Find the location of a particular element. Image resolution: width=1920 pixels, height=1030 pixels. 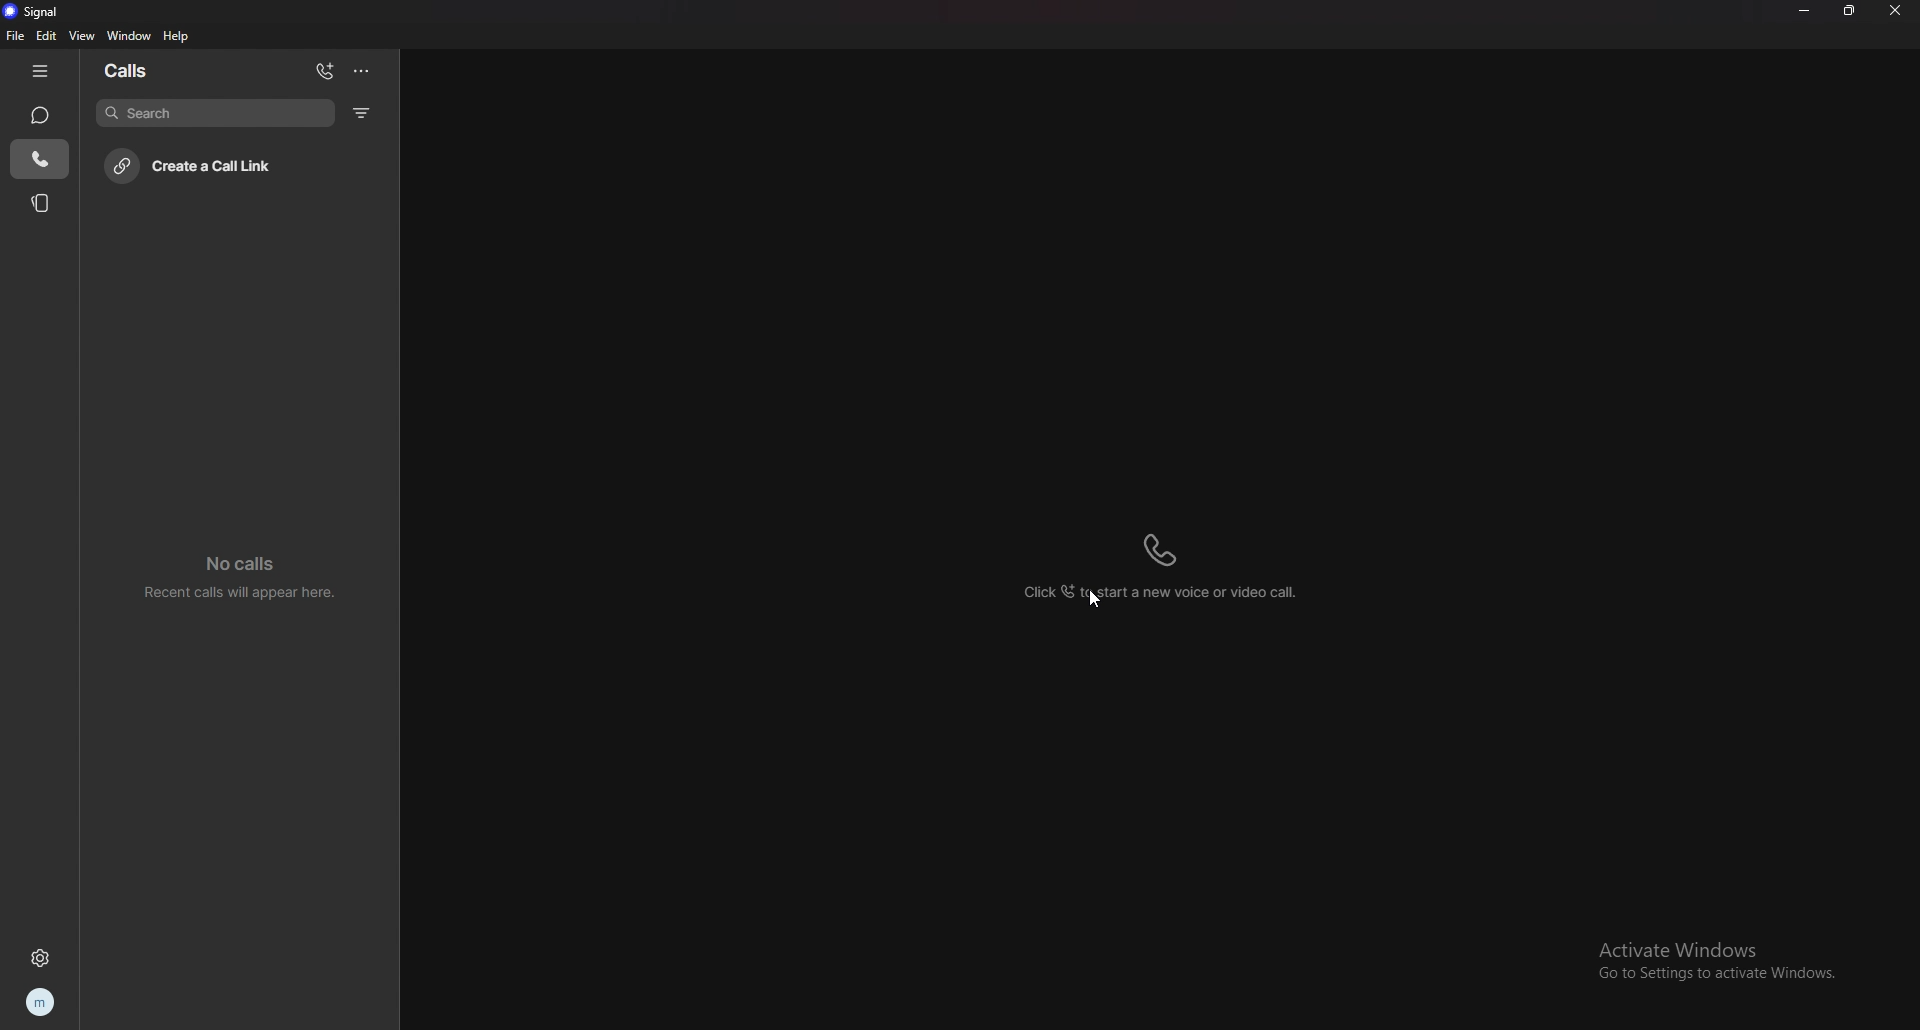

chat is located at coordinates (41, 115).